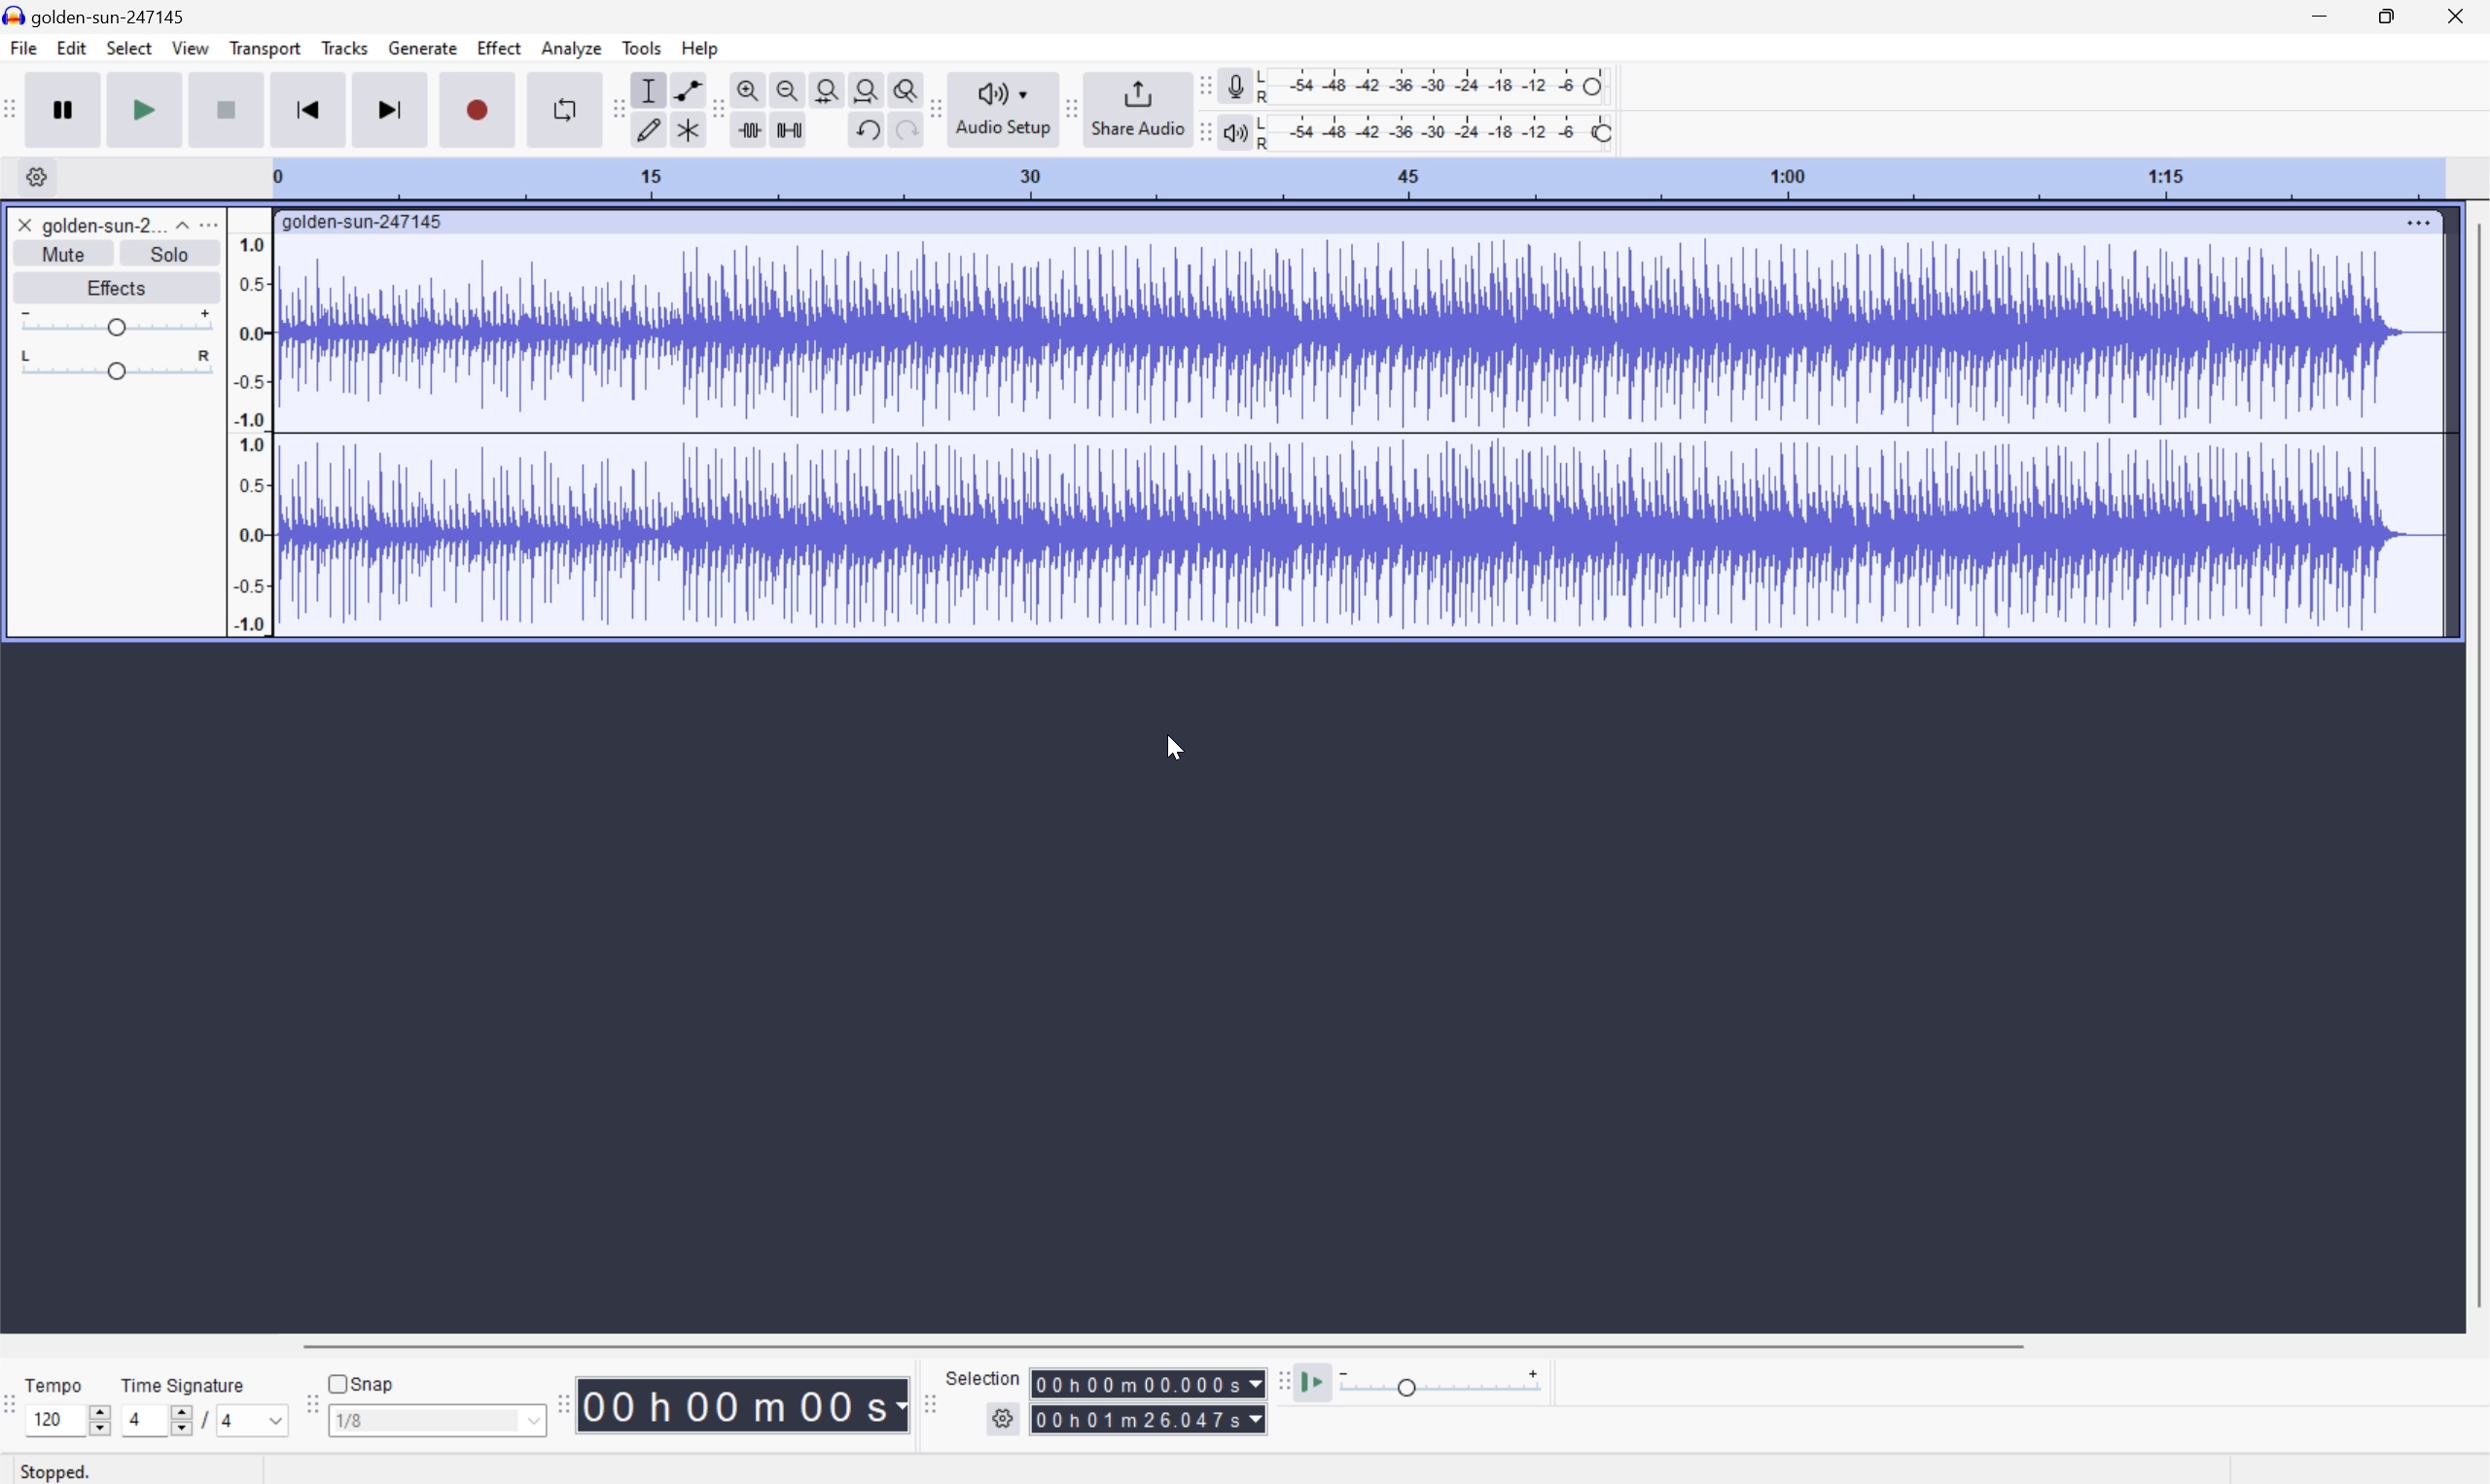  I want to click on Audacity play at speed toolbar, so click(1281, 1378).